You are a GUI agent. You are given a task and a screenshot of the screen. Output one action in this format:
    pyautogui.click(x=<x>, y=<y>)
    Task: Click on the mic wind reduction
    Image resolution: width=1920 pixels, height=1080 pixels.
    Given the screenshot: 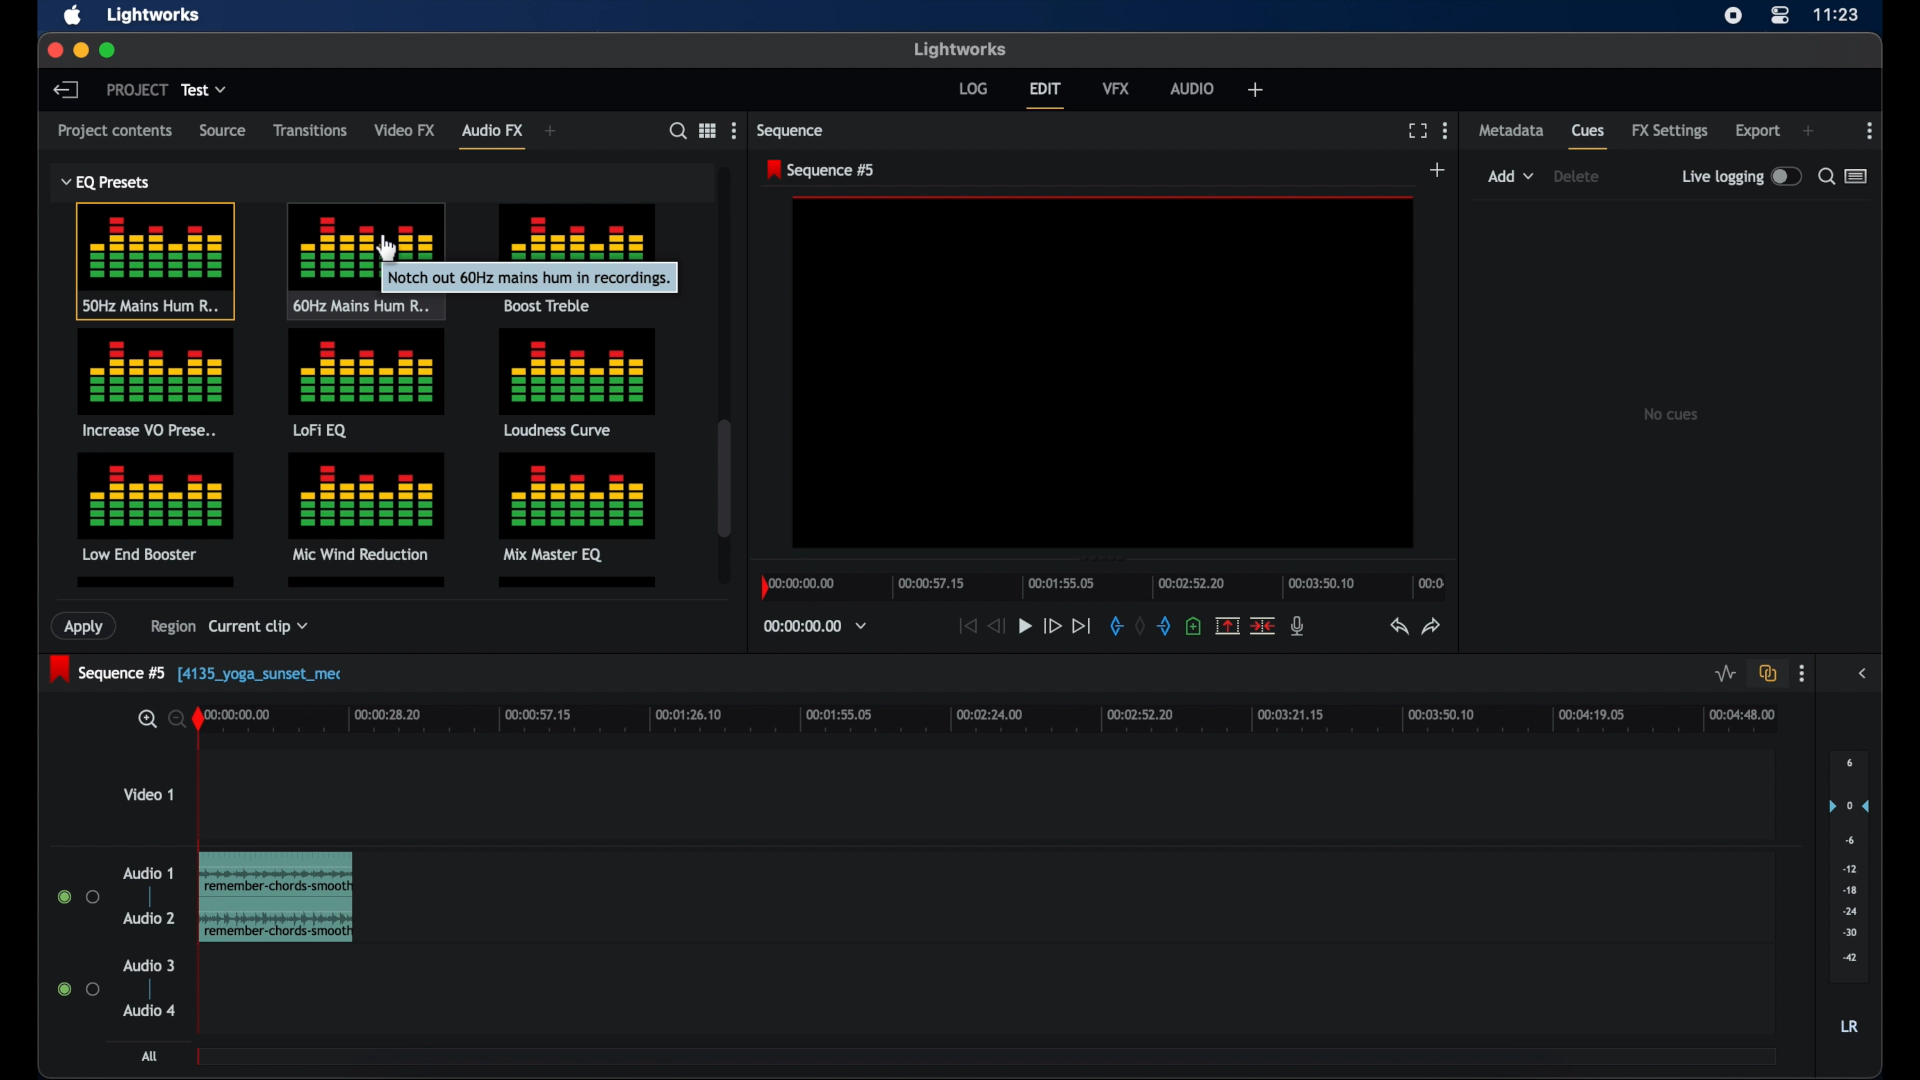 What is the action you would take?
    pyautogui.click(x=365, y=507)
    